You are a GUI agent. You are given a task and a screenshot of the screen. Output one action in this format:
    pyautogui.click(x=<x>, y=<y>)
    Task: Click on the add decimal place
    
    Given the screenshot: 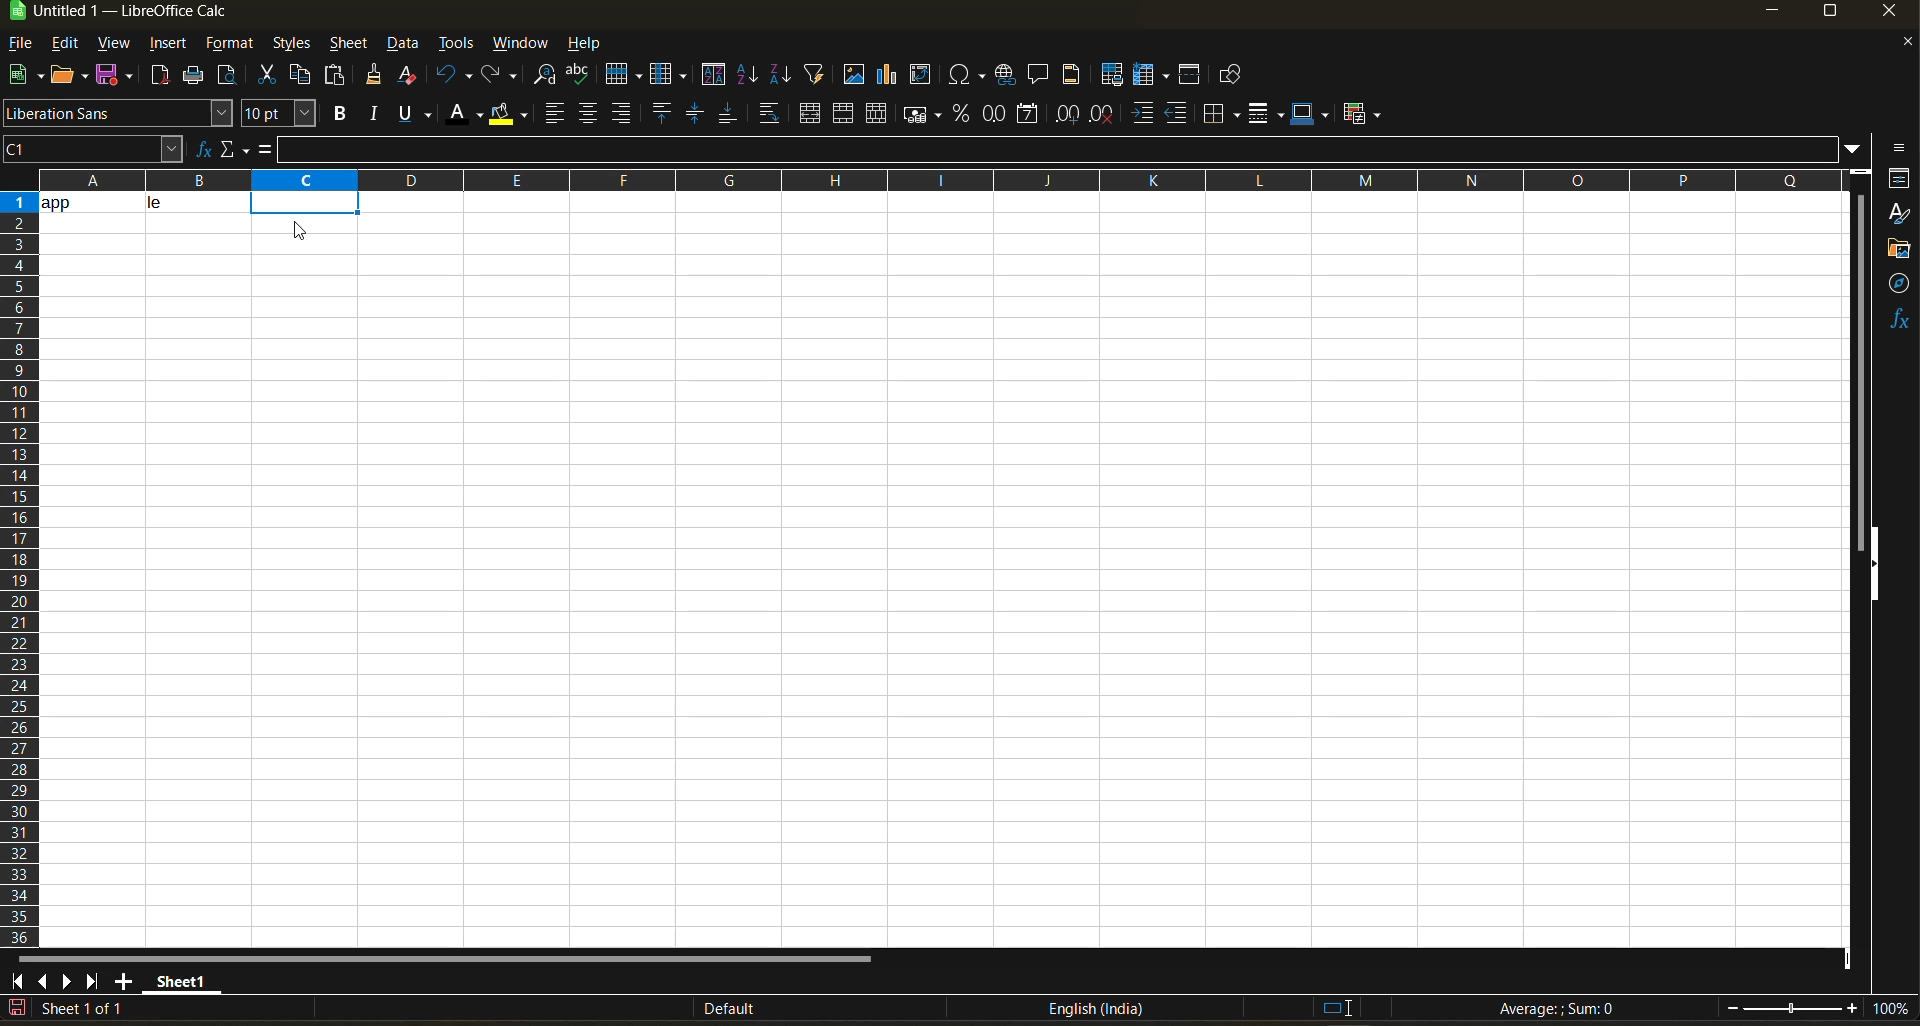 What is the action you would take?
    pyautogui.click(x=1067, y=115)
    